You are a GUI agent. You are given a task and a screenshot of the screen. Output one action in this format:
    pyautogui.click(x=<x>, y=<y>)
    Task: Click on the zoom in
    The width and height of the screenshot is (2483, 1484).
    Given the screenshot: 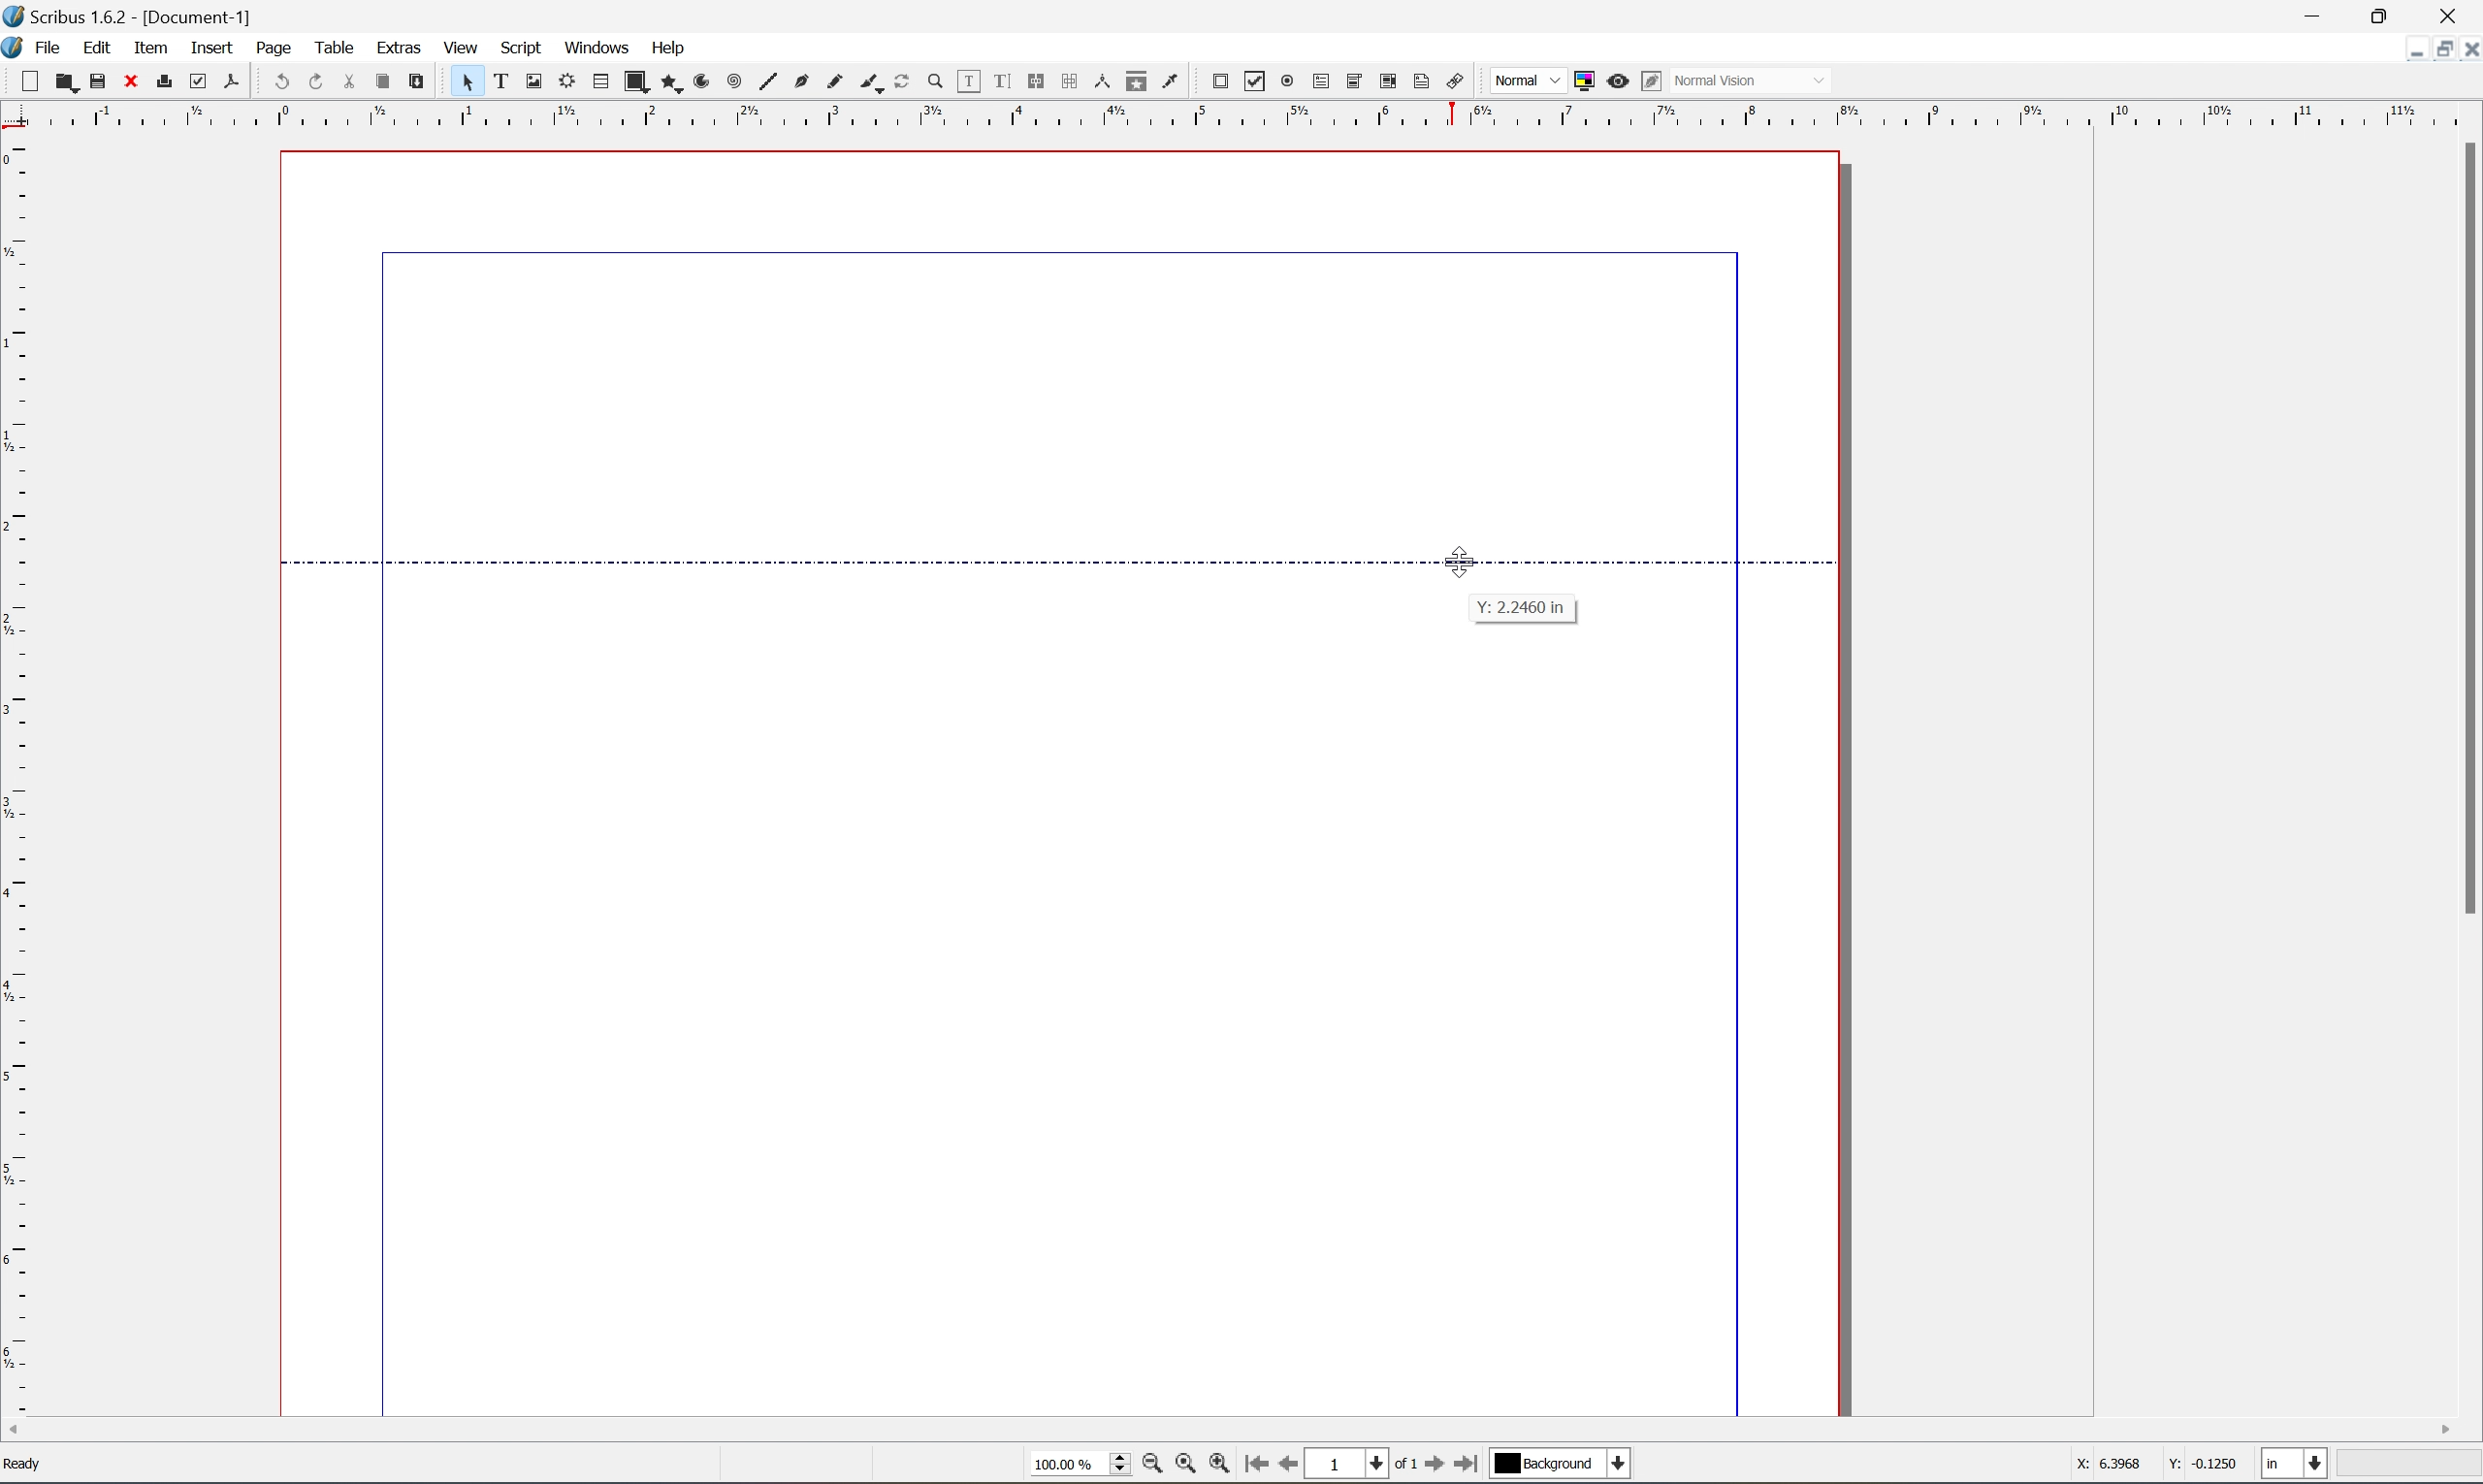 What is the action you would take?
    pyautogui.click(x=1226, y=1468)
    